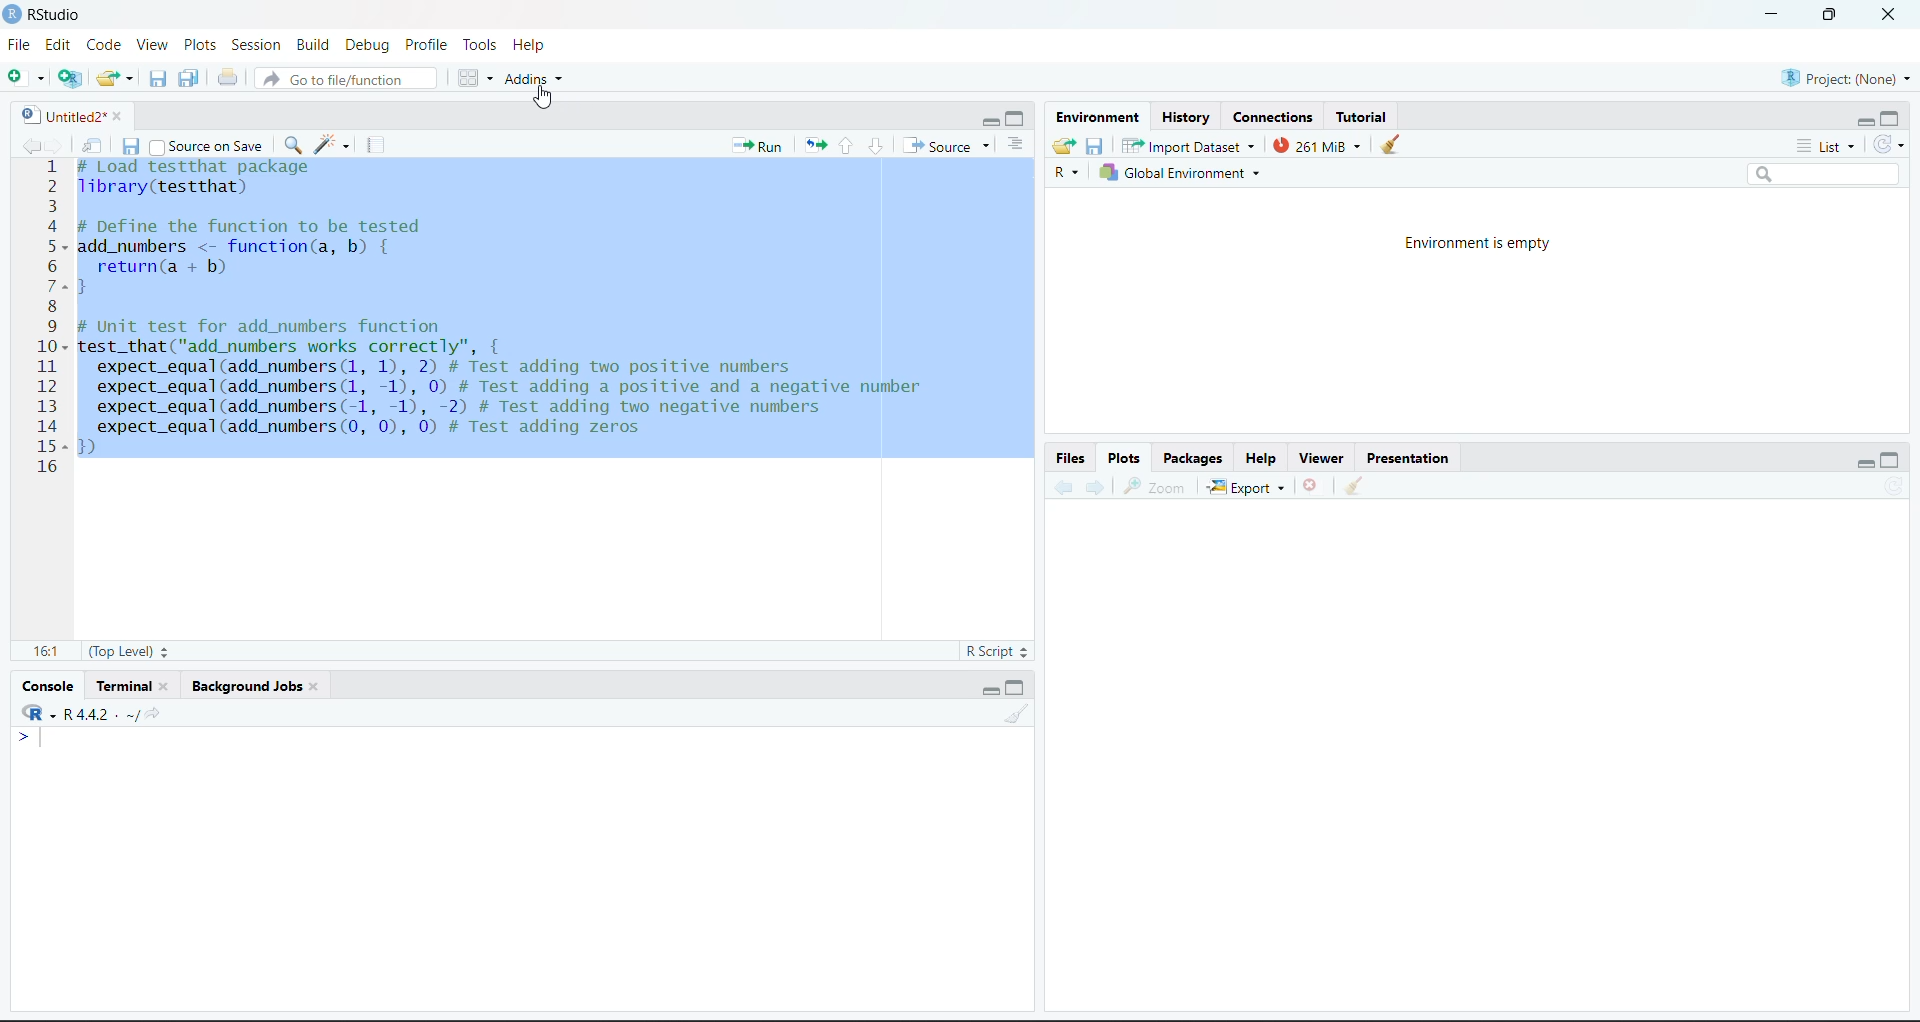 The image size is (1920, 1022). What do you see at coordinates (1320, 459) in the screenshot?
I see `Viewer` at bounding box center [1320, 459].